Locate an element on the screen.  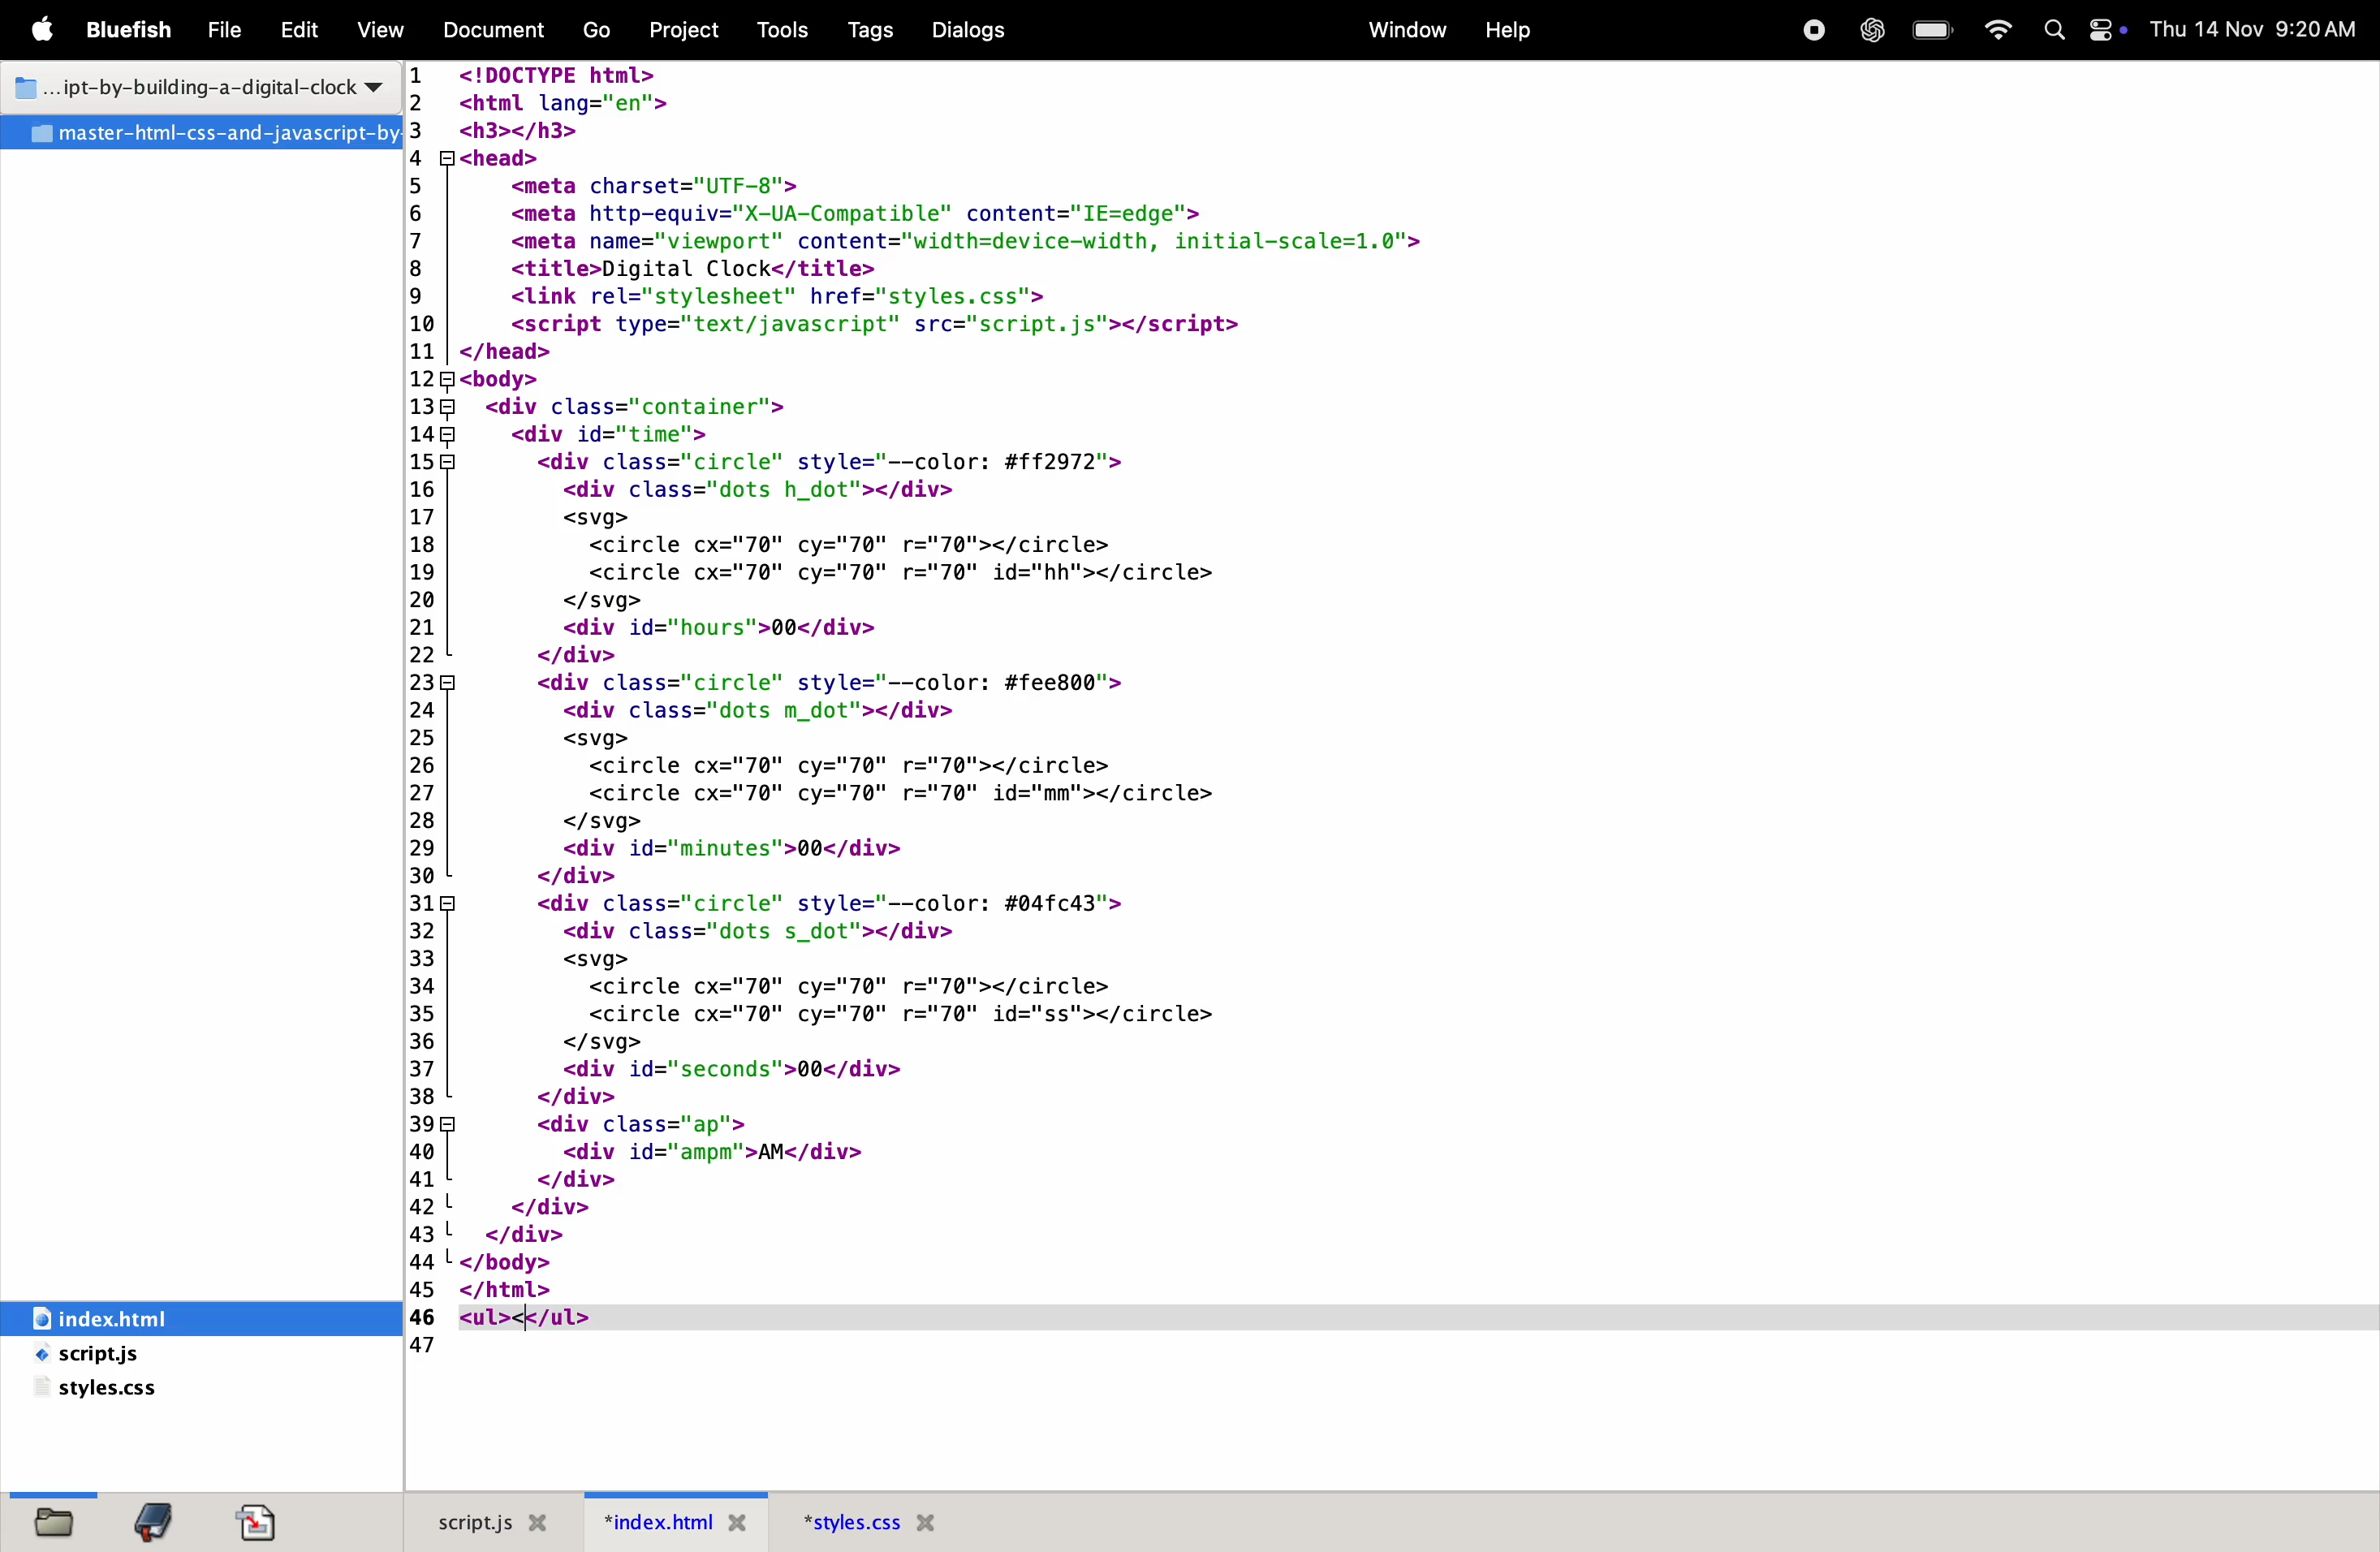
Apple widgets is located at coordinates (2079, 31).